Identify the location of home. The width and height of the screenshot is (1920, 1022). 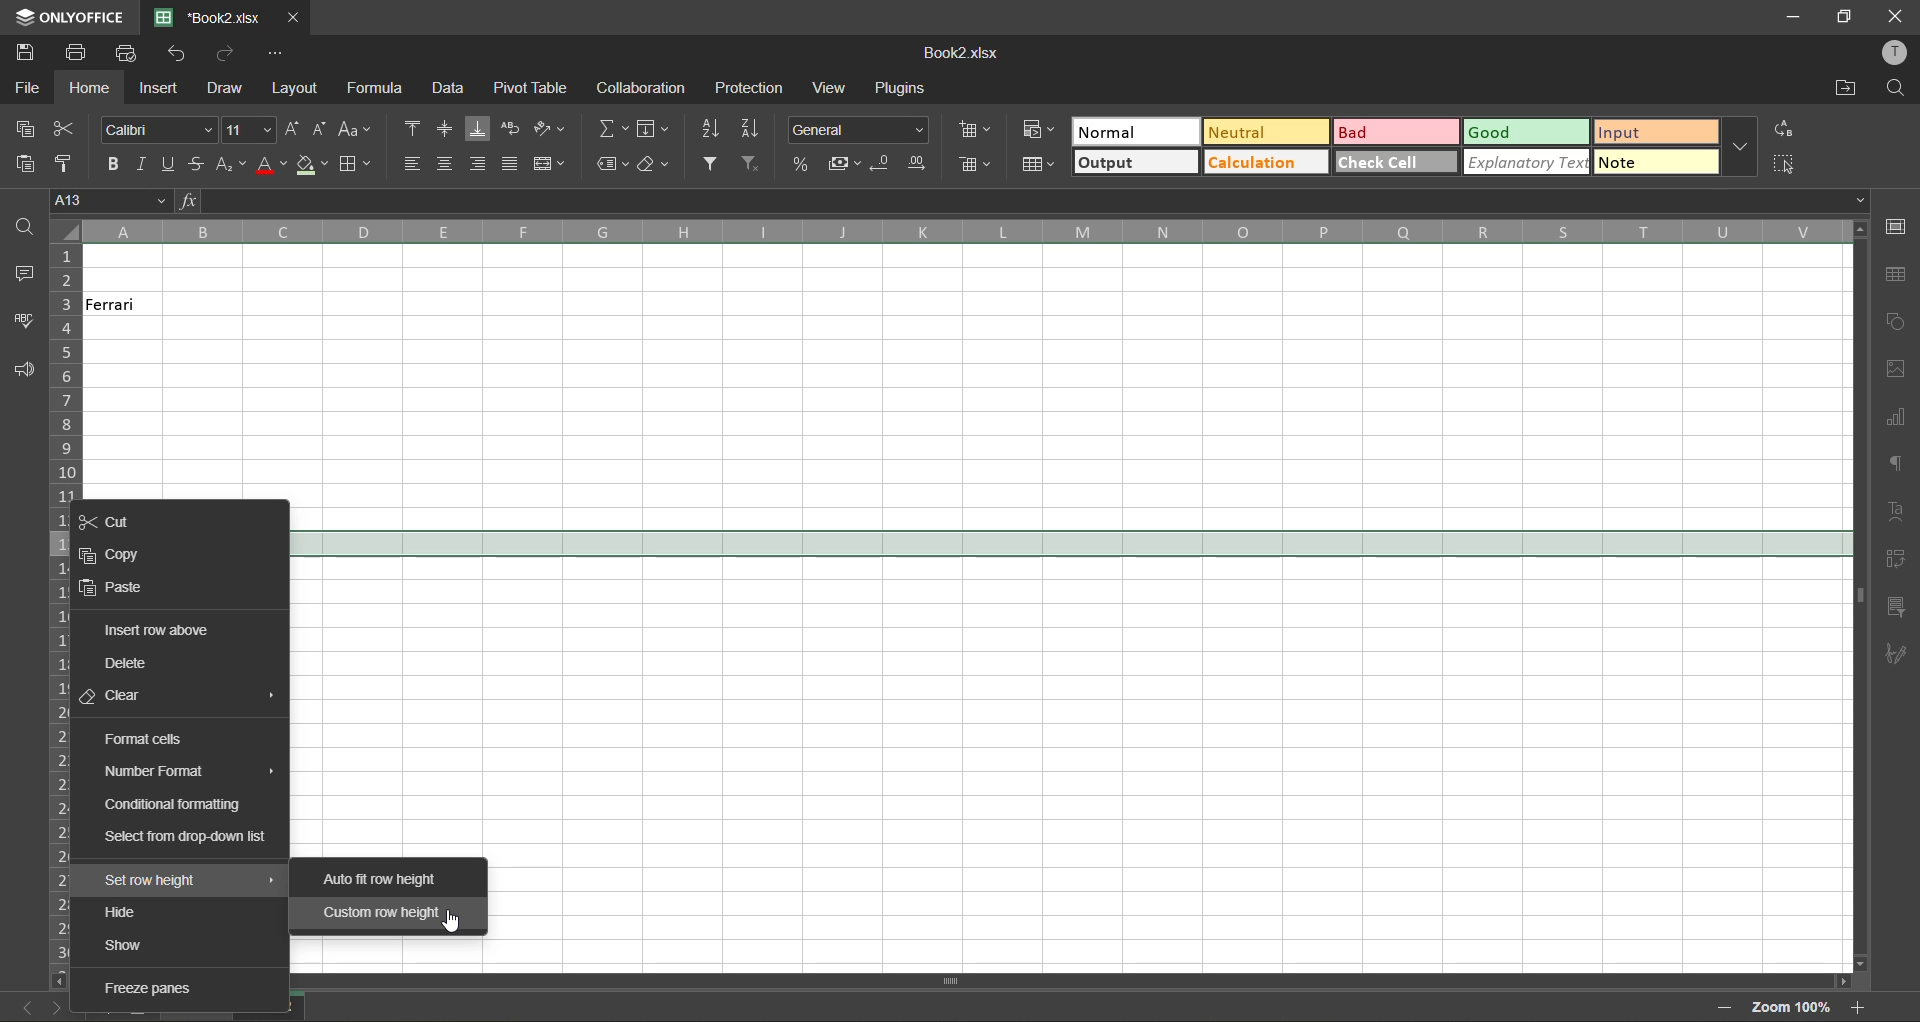
(89, 90).